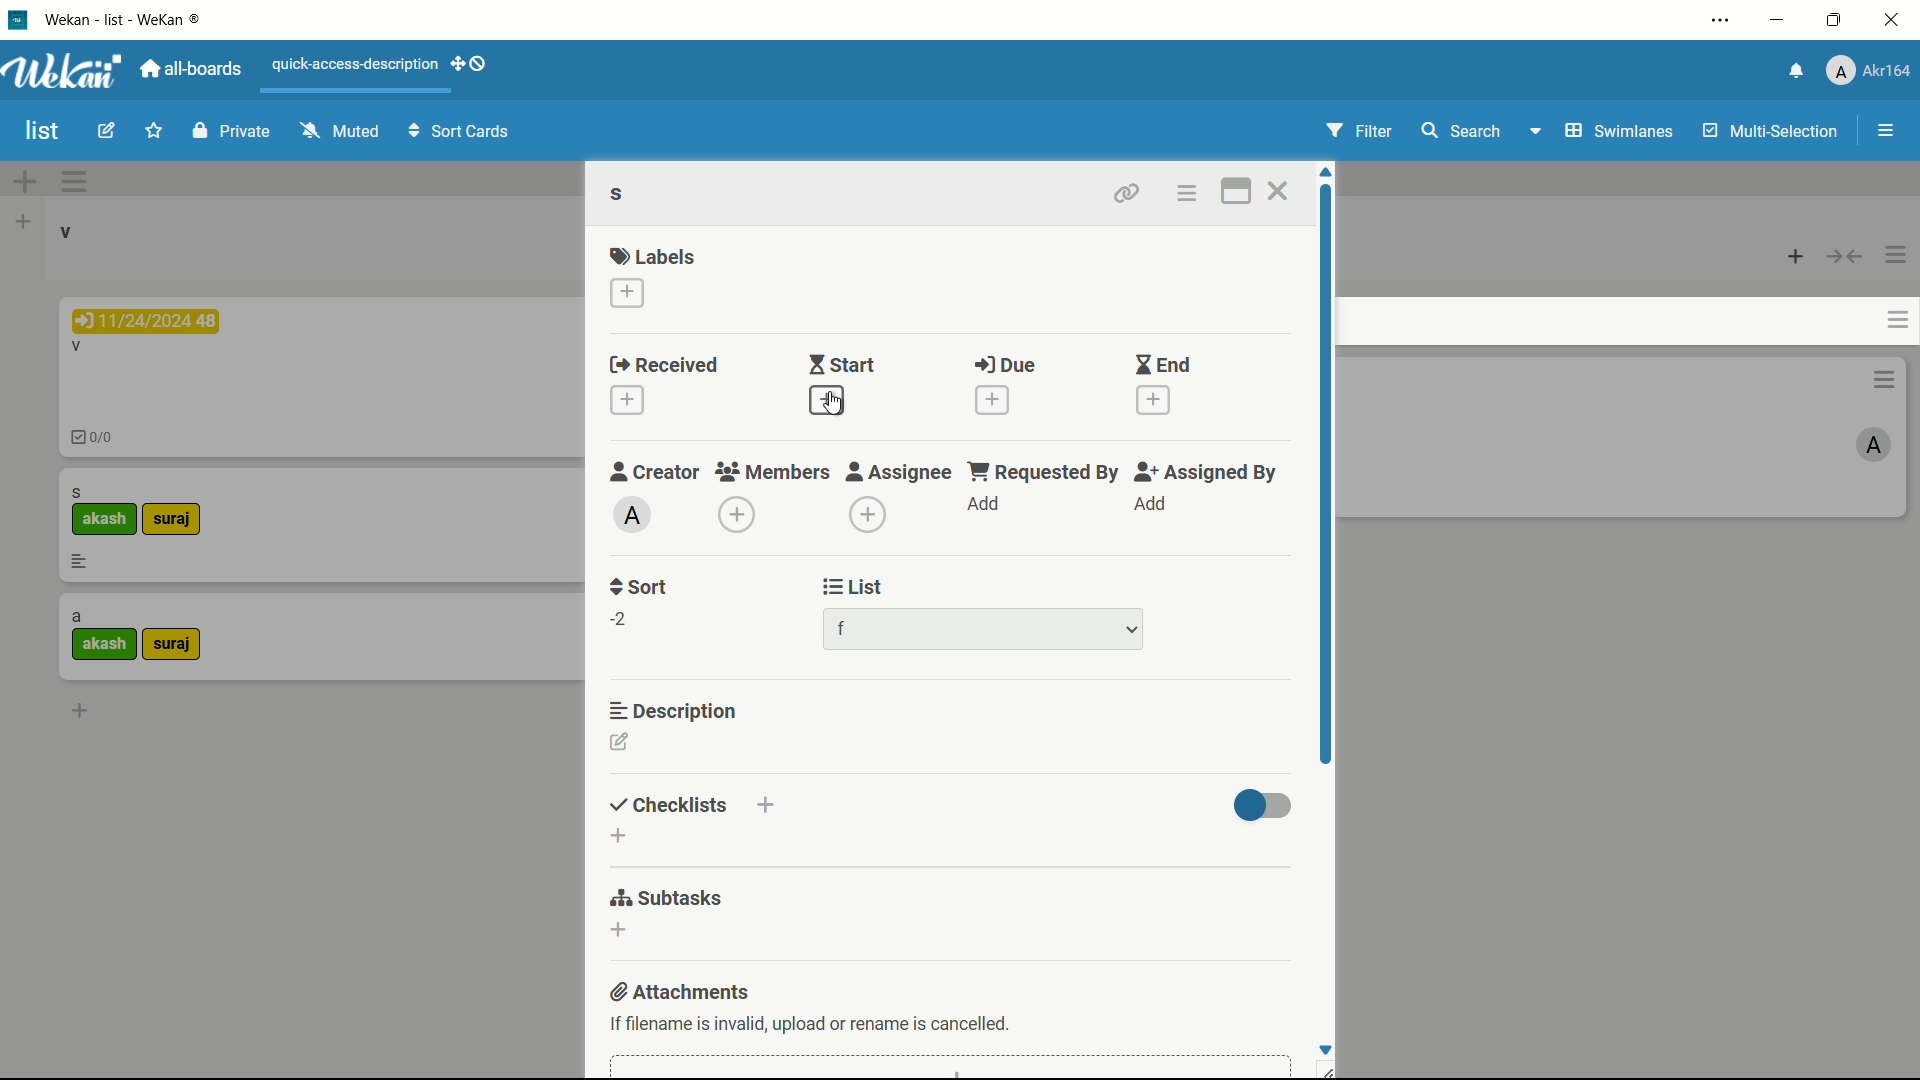 The height and width of the screenshot is (1080, 1920). I want to click on settings and more, so click(1724, 20).